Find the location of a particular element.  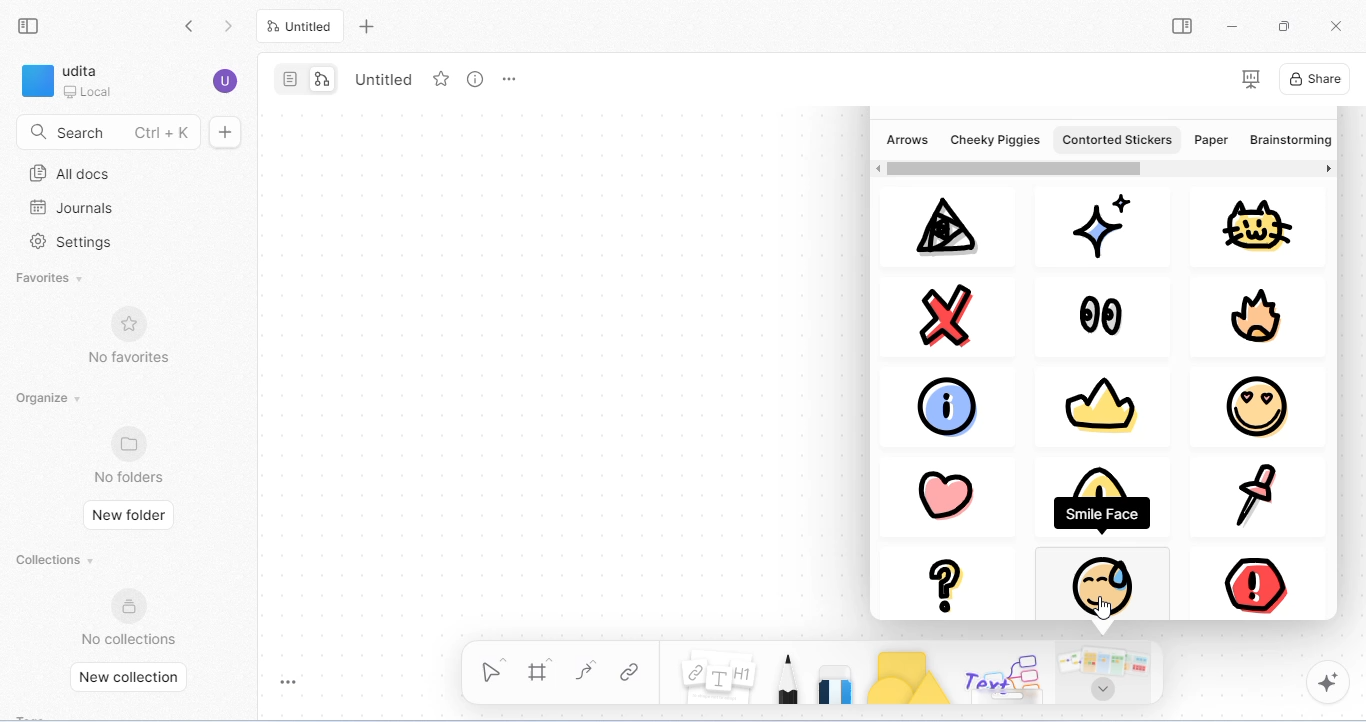

search is located at coordinates (108, 130).